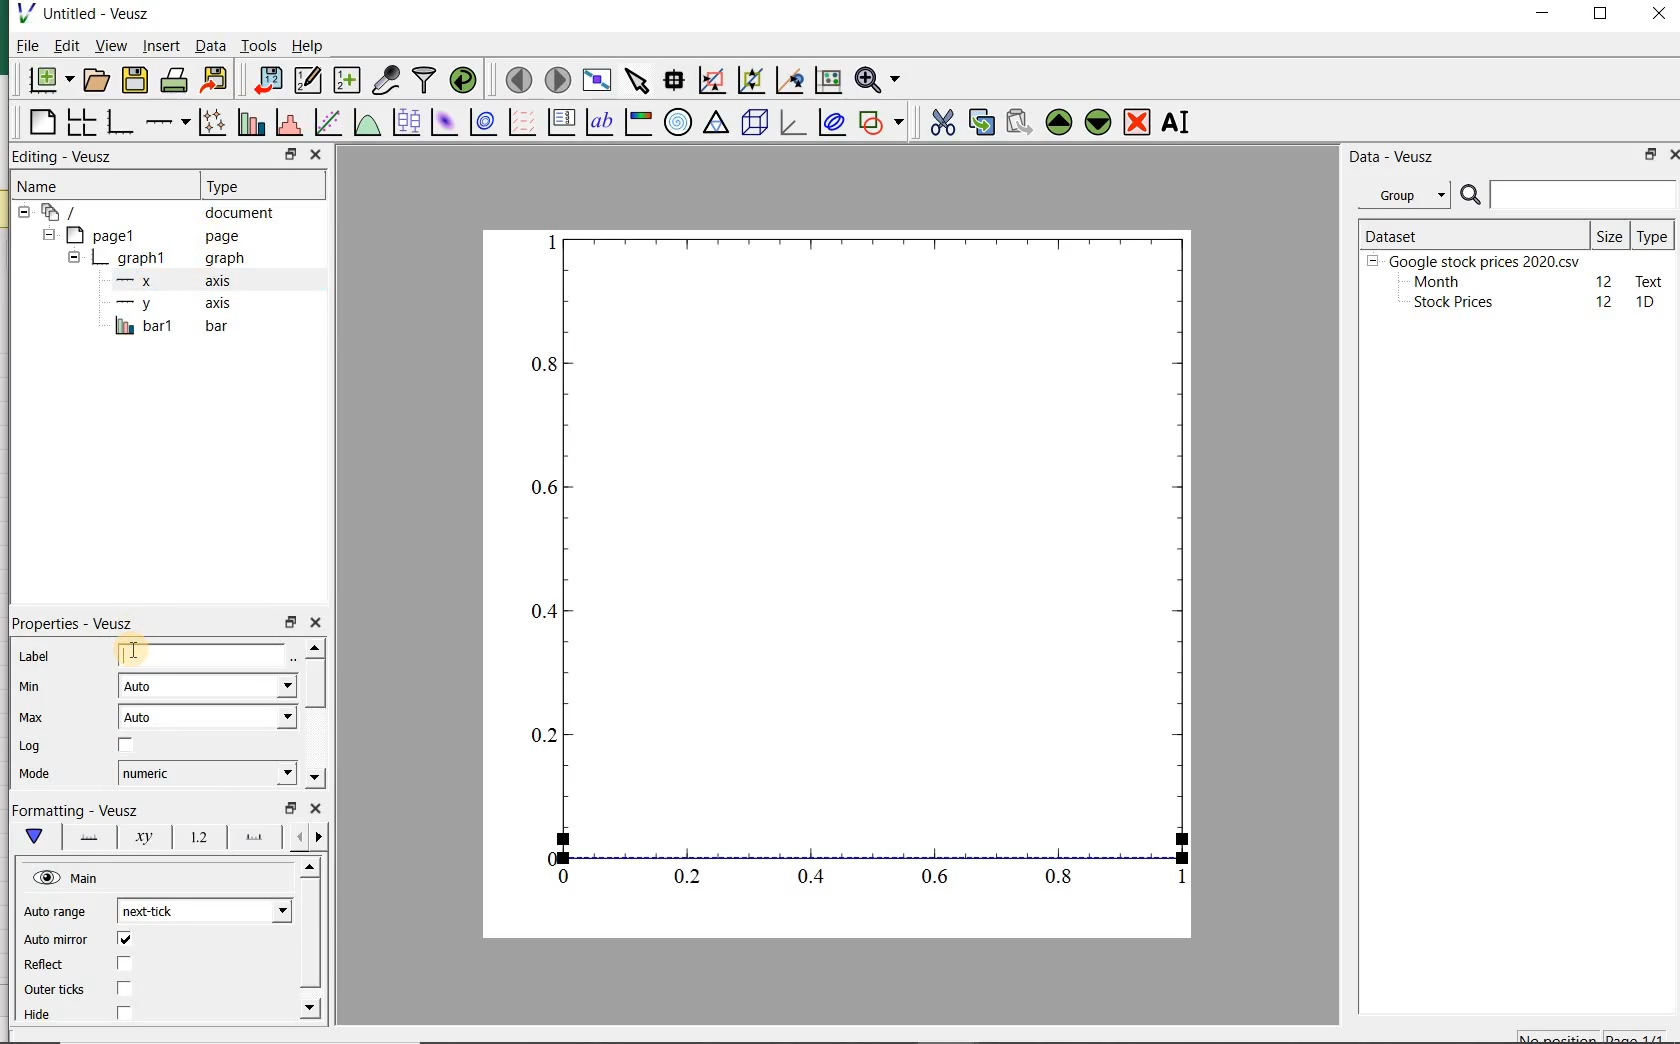  Describe the element at coordinates (1398, 195) in the screenshot. I see `Group datasets with property given` at that location.